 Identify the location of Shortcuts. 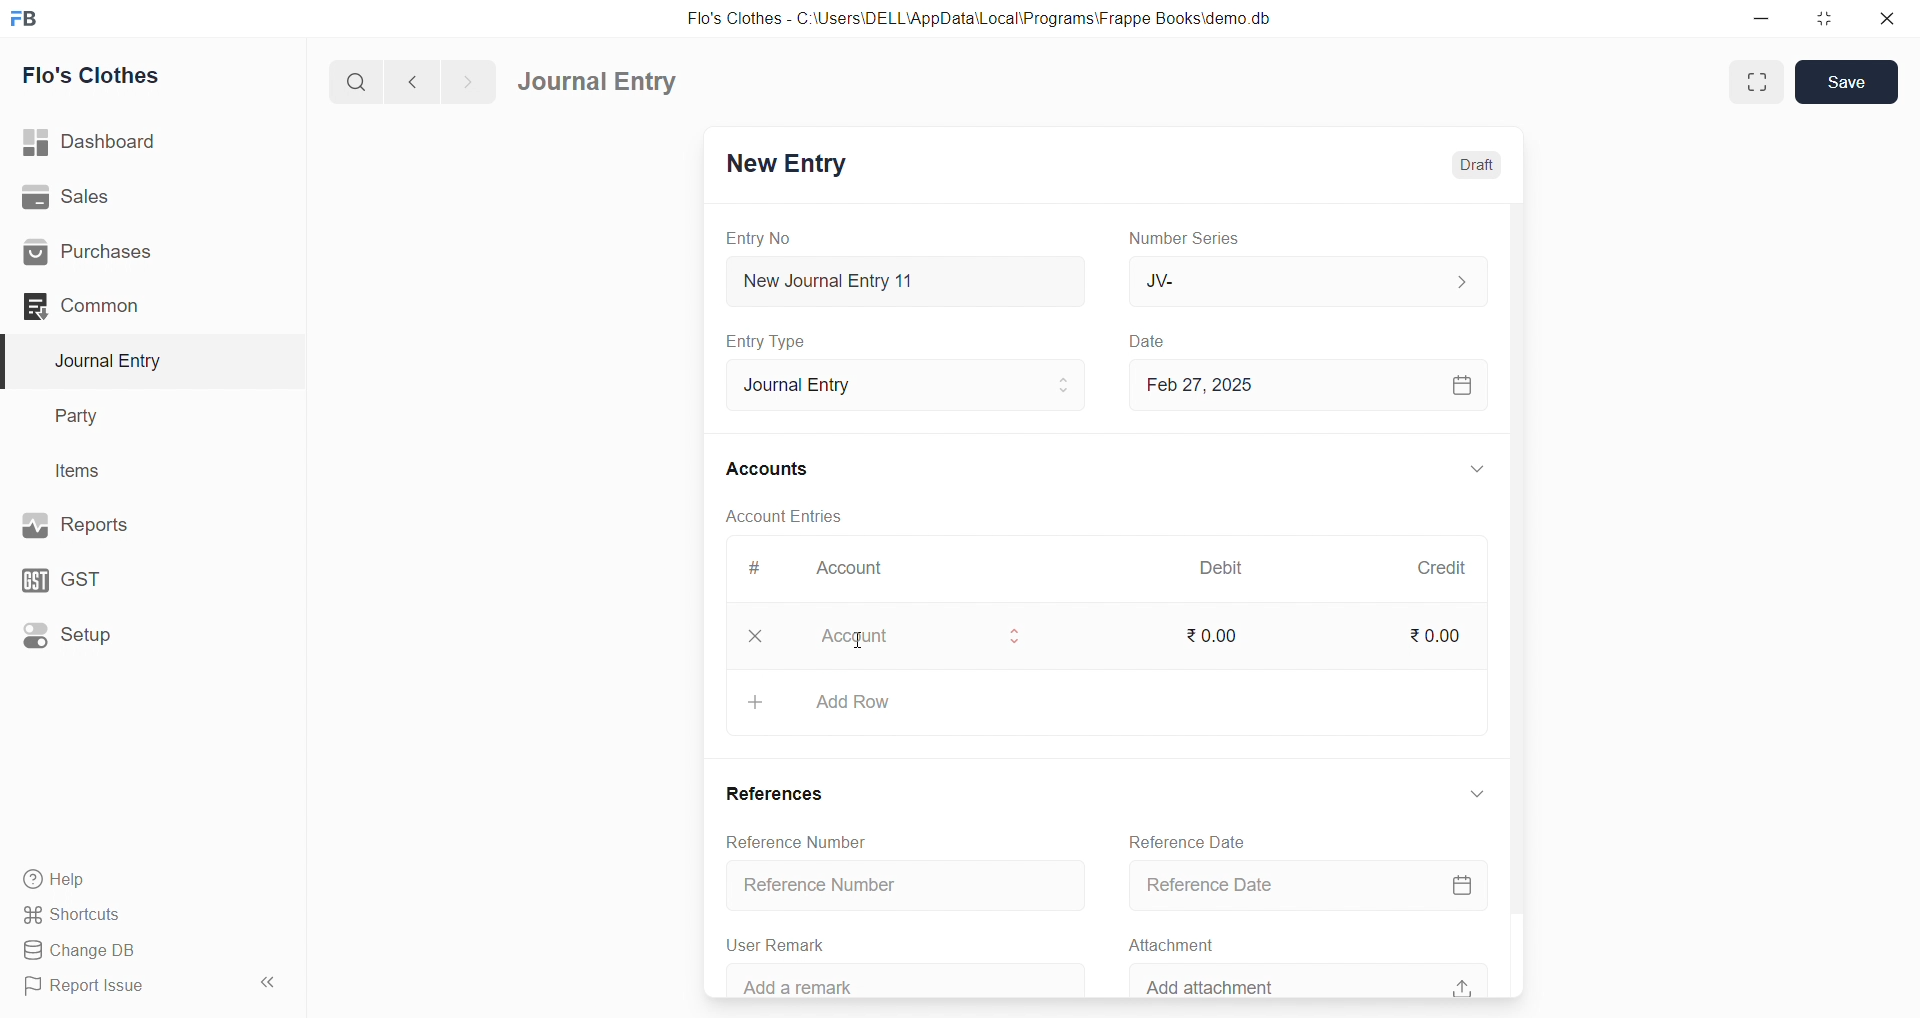
(121, 916).